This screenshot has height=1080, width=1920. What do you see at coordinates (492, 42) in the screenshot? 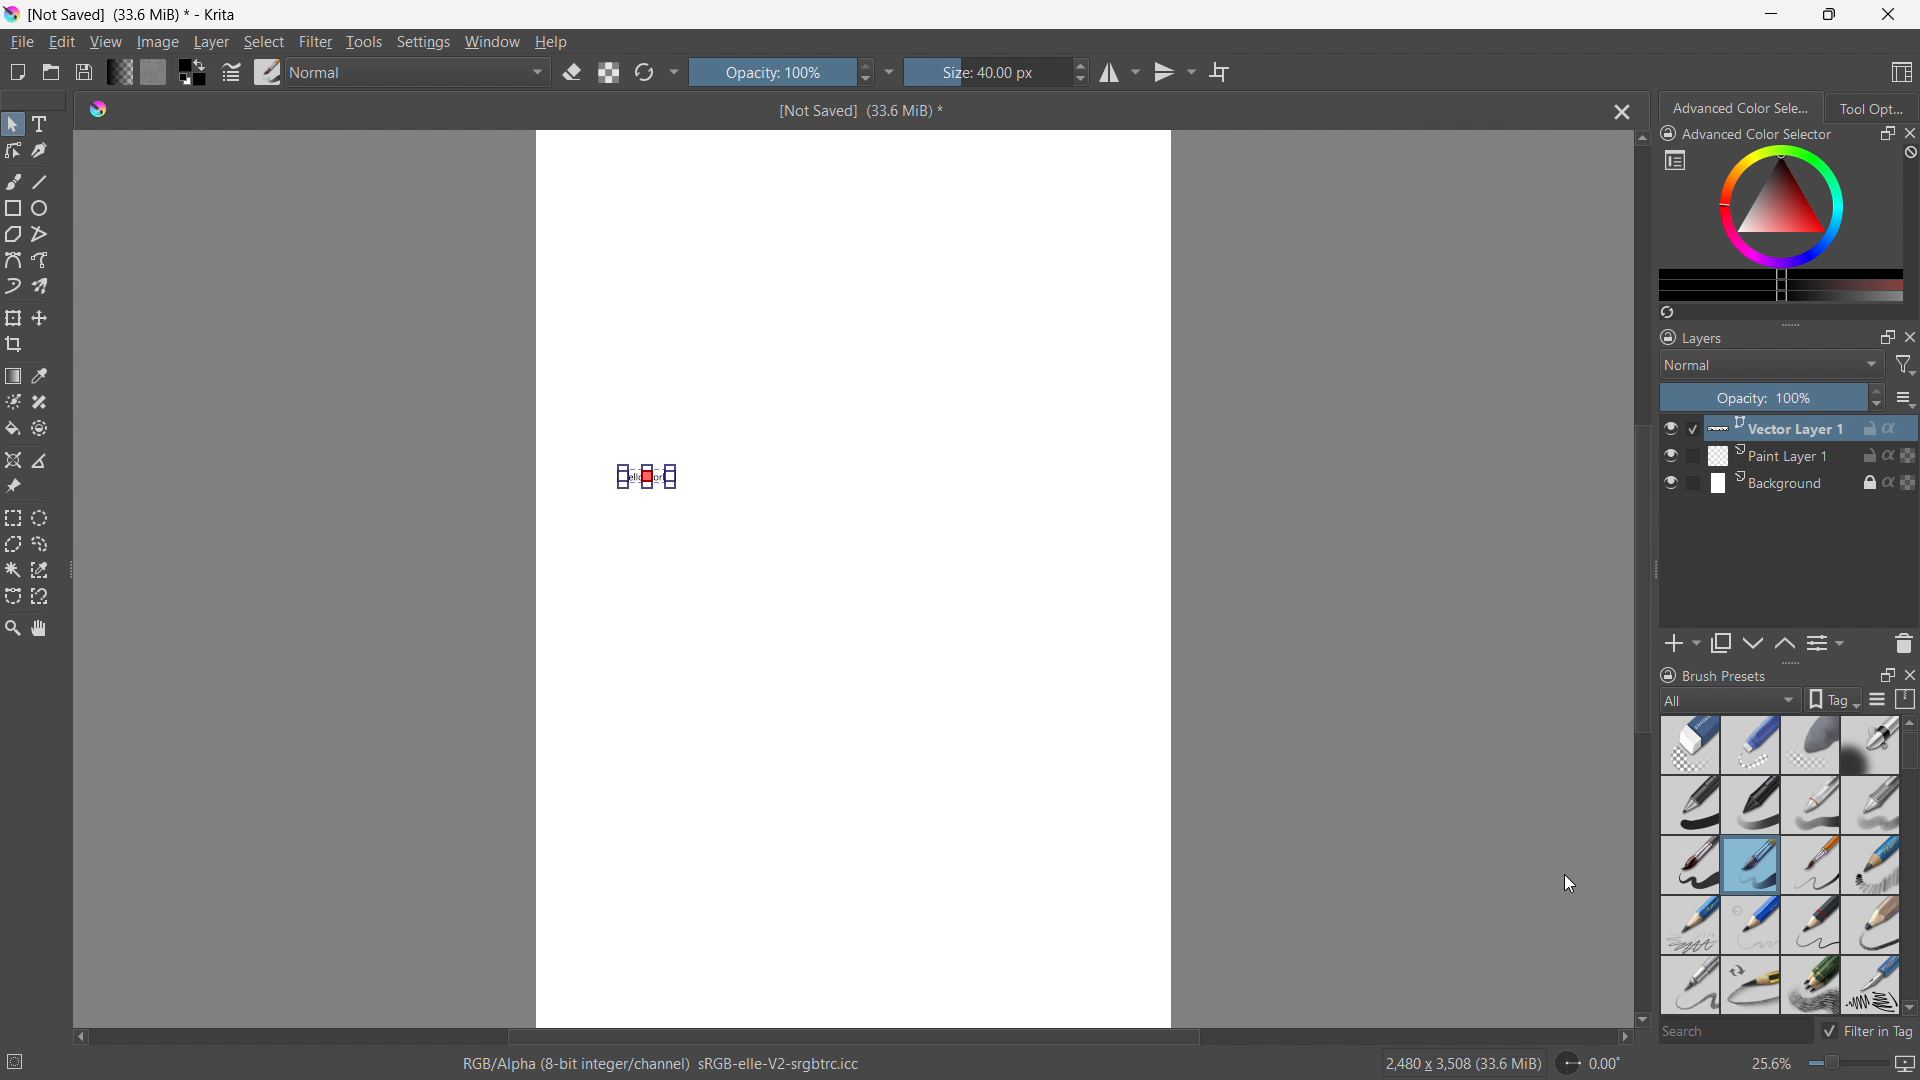
I see `window` at bounding box center [492, 42].